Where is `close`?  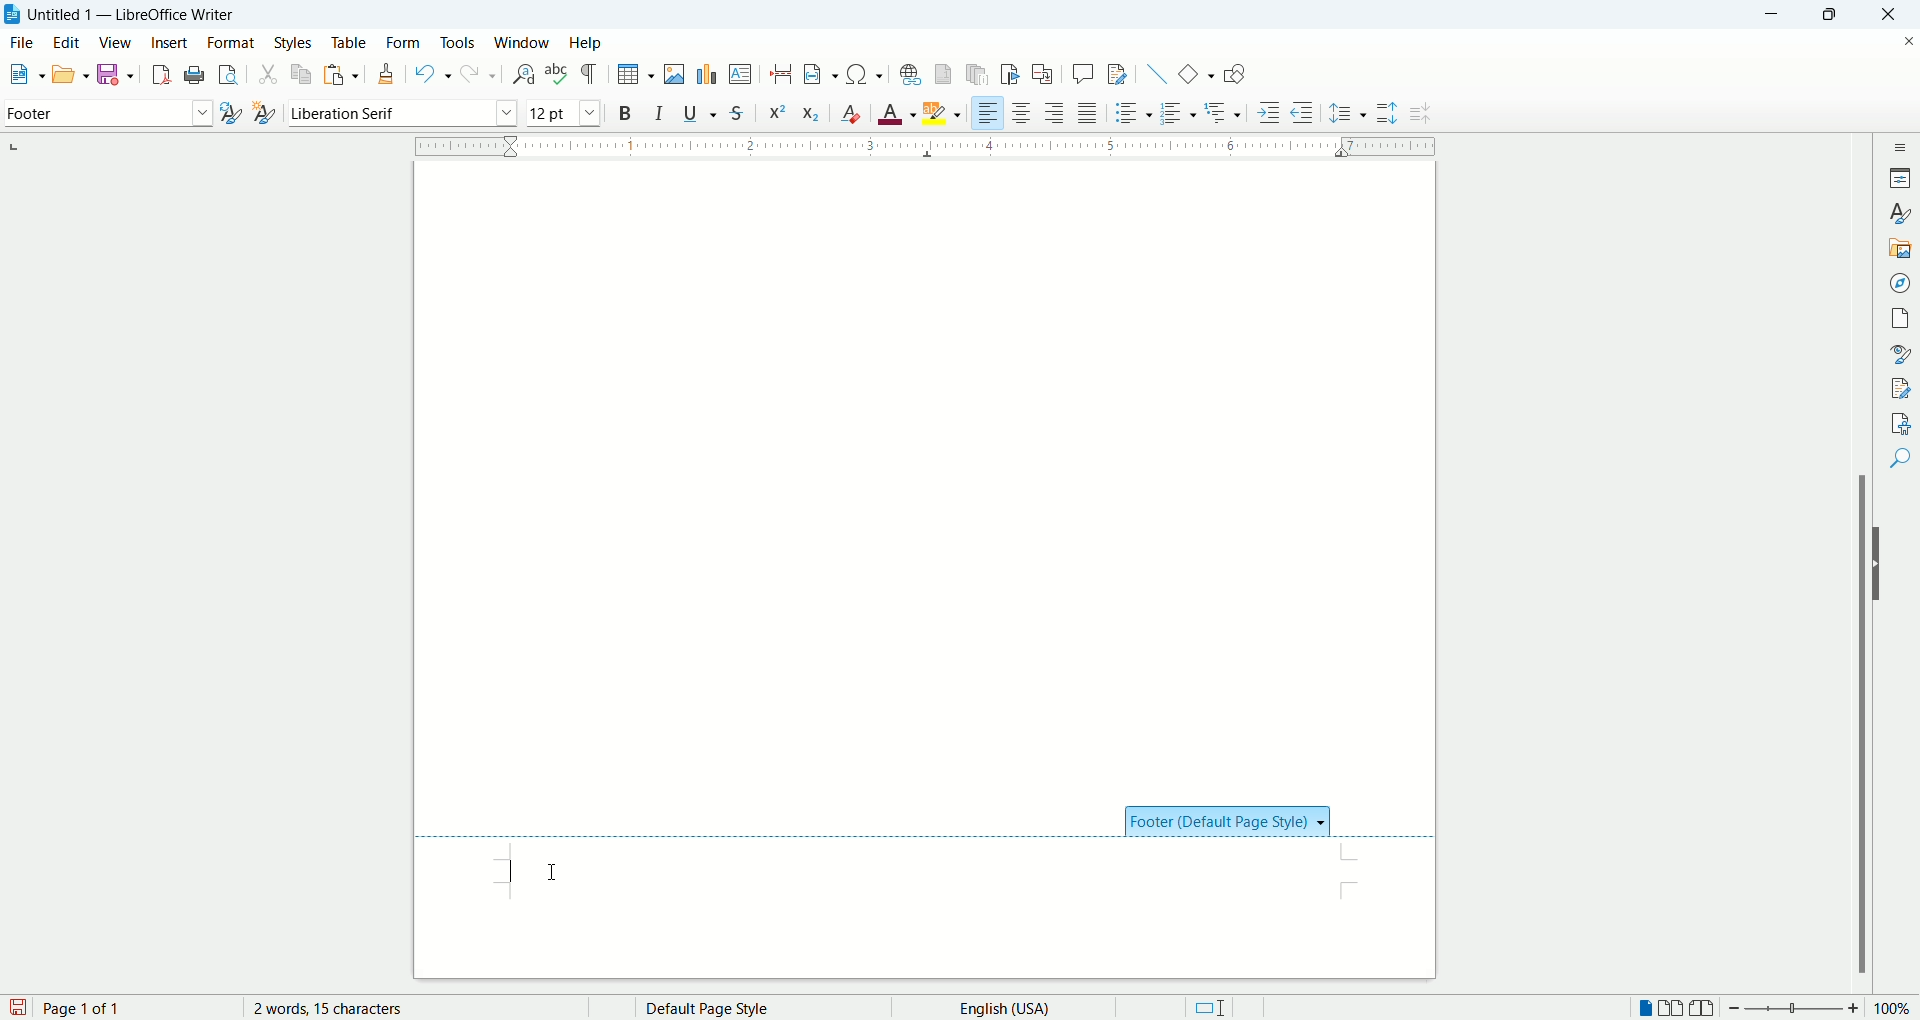 close is located at coordinates (1895, 14).